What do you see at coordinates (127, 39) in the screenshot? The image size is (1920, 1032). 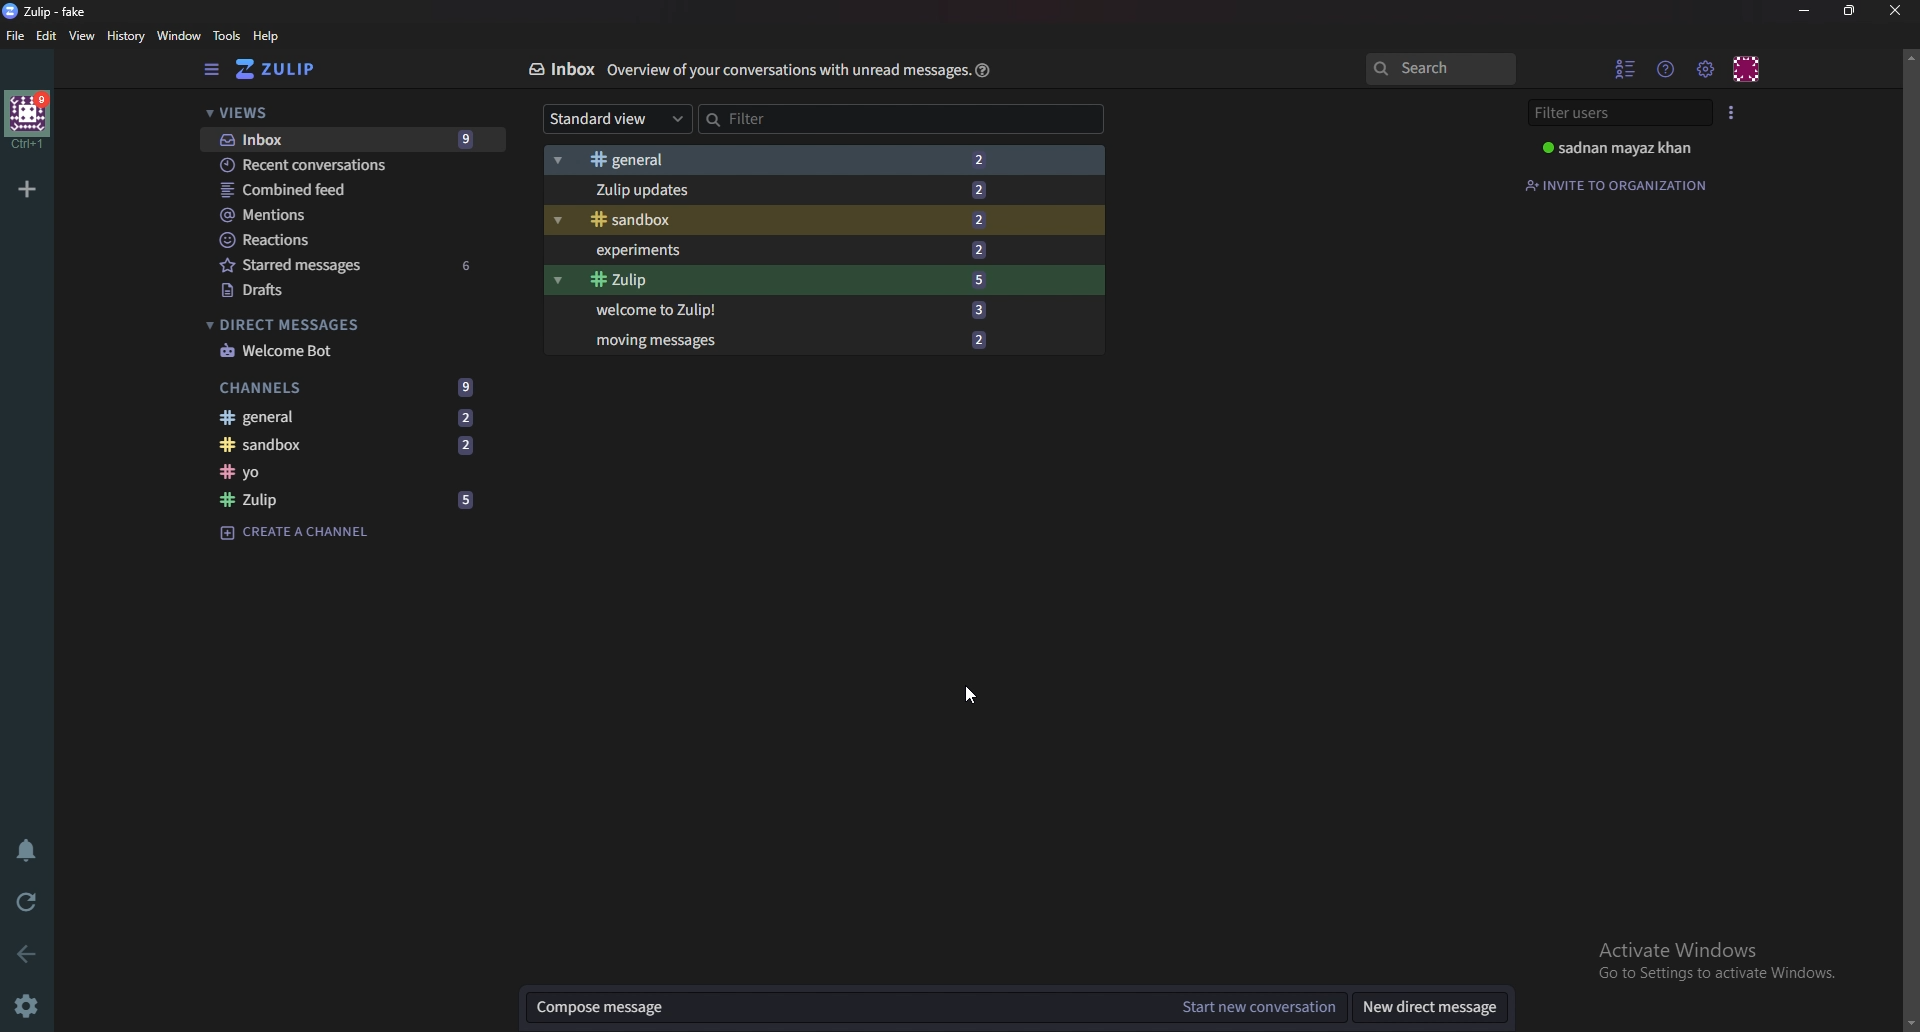 I see `History` at bounding box center [127, 39].